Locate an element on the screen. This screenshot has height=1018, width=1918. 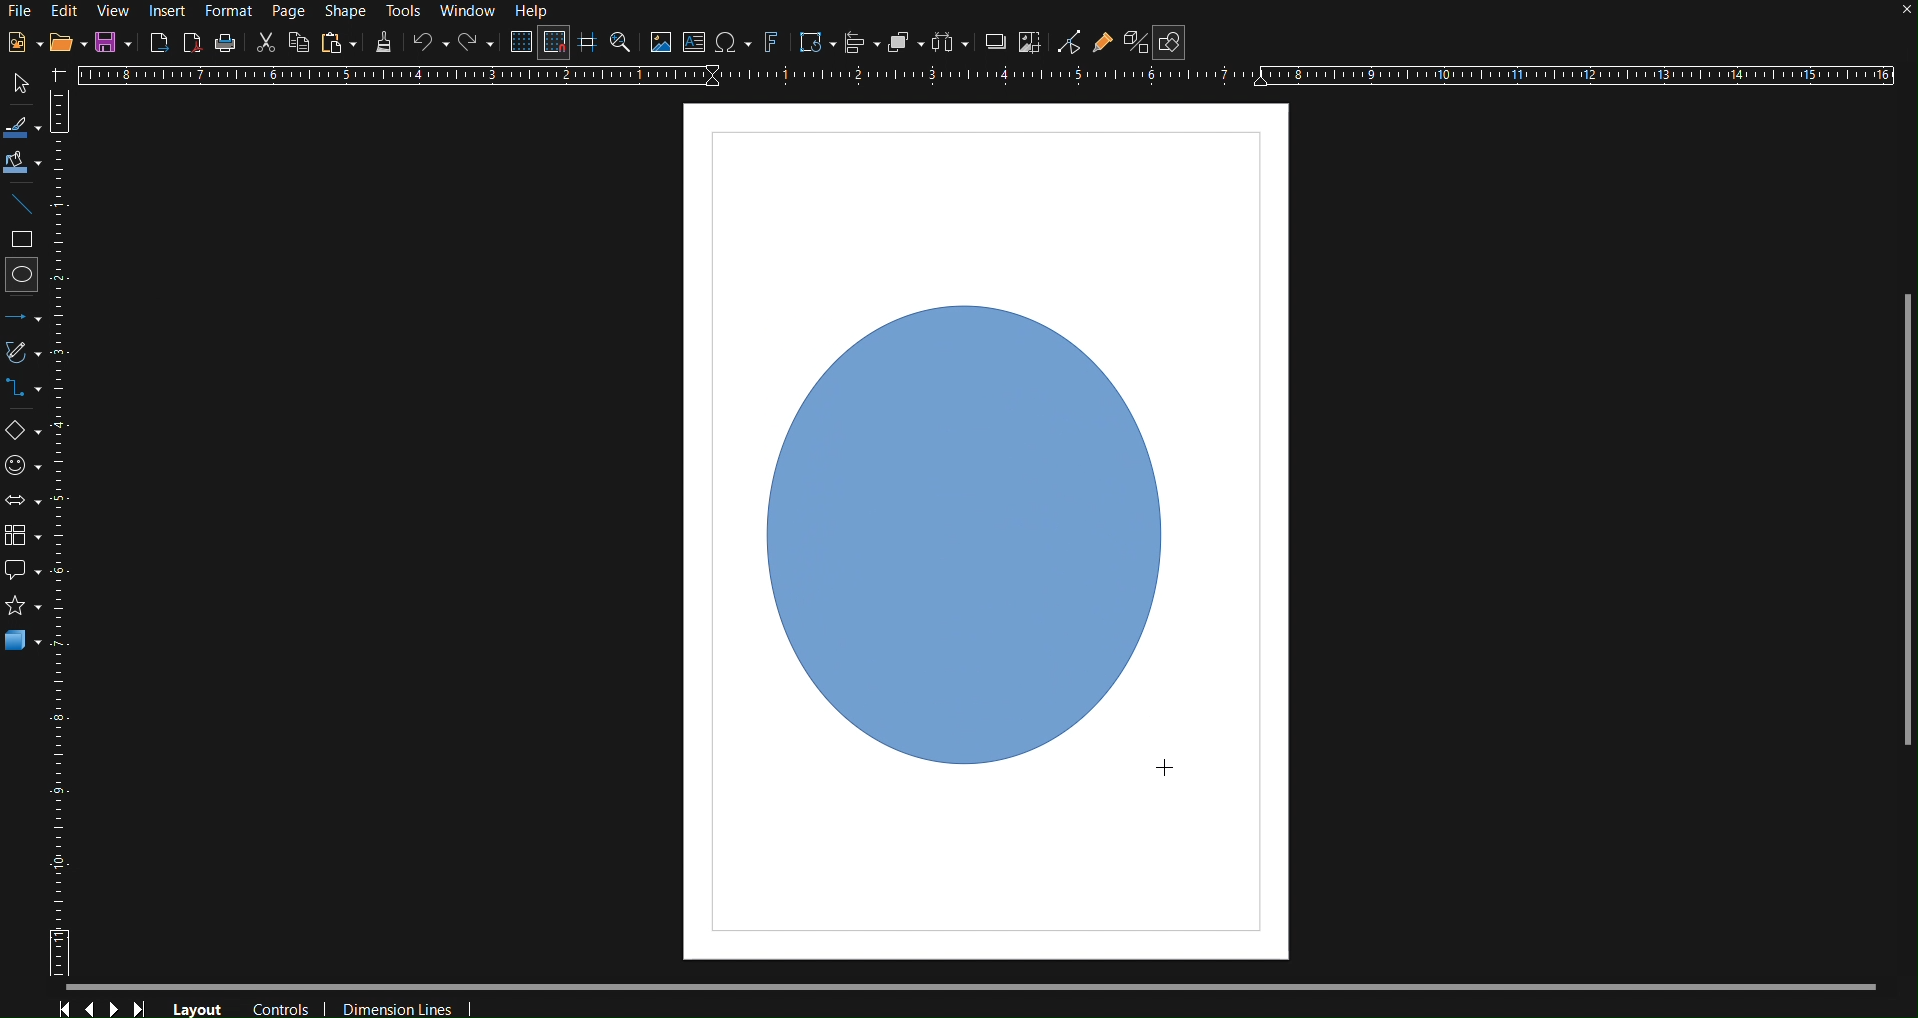
Vertical Ruler is located at coordinates (71, 544).